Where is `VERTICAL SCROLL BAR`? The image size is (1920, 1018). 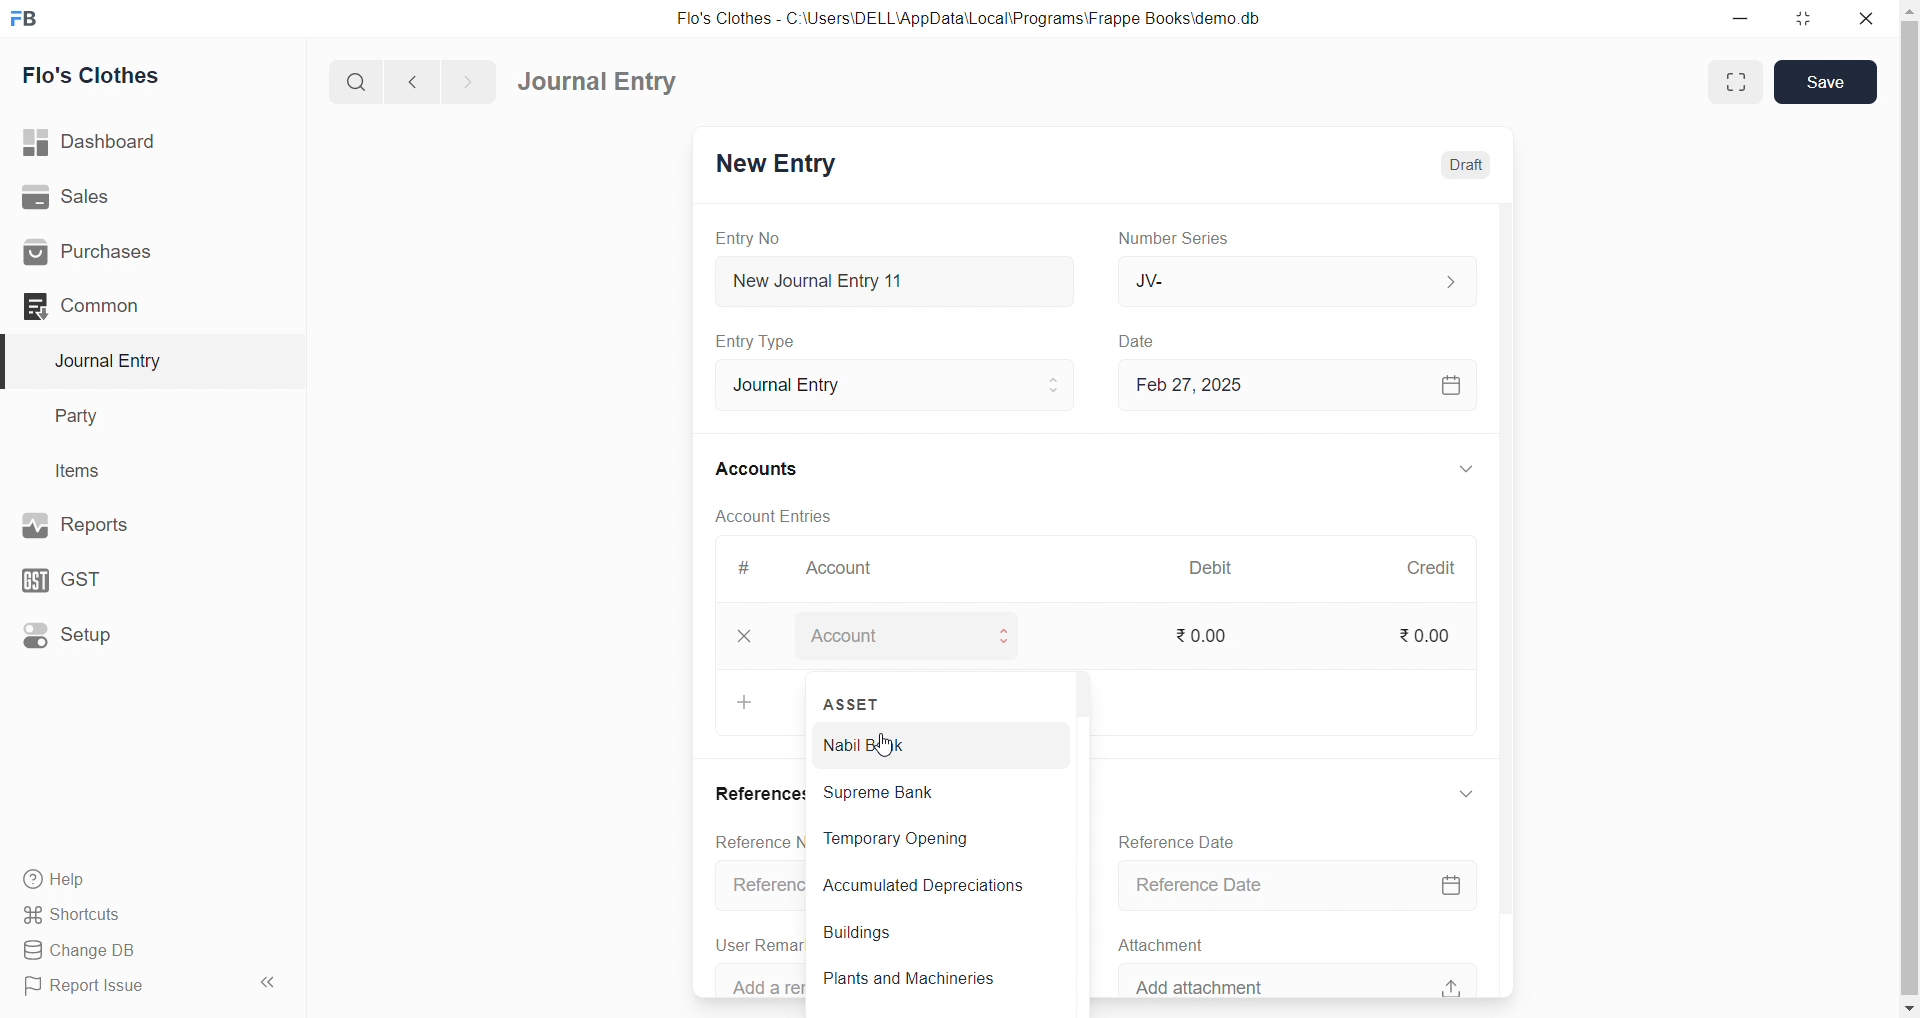
VERTICAL SCROLL BAR is located at coordinates (1514, 599).